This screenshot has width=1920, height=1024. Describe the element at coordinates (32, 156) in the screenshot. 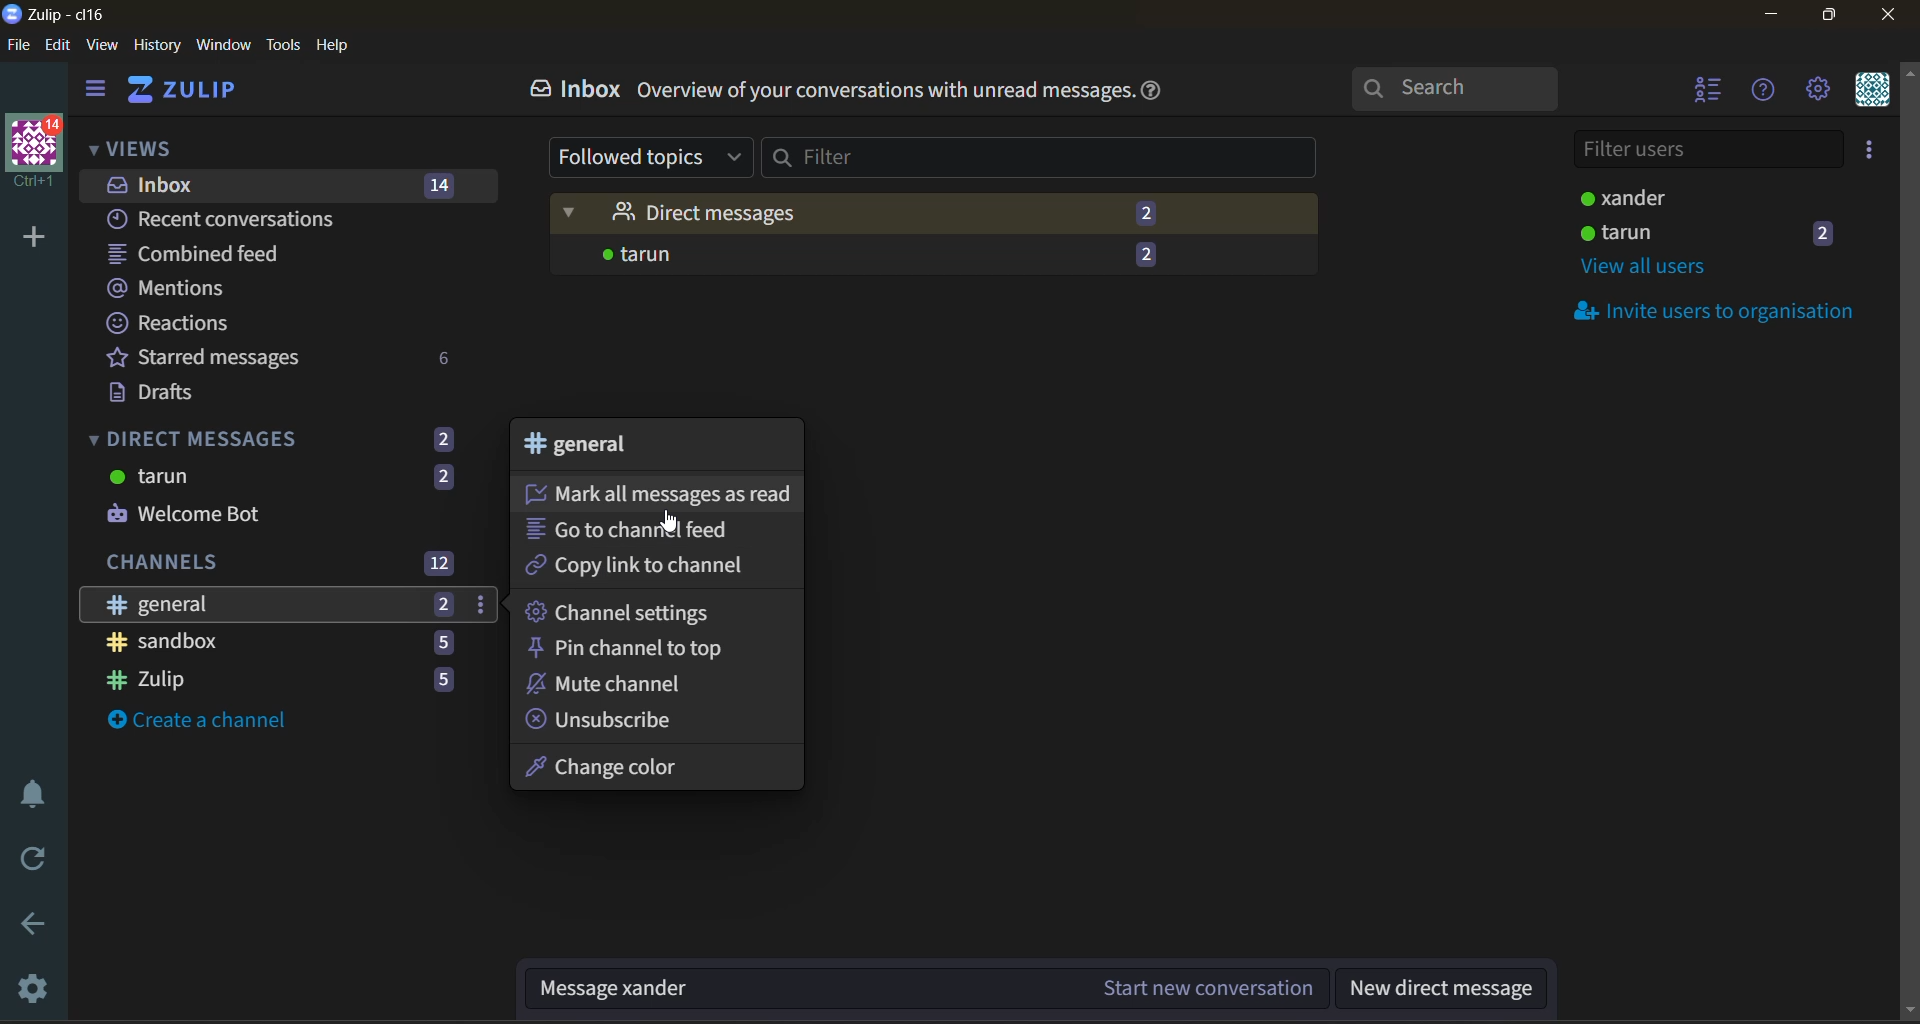

I see `Logo with 14 notifications` at that location.